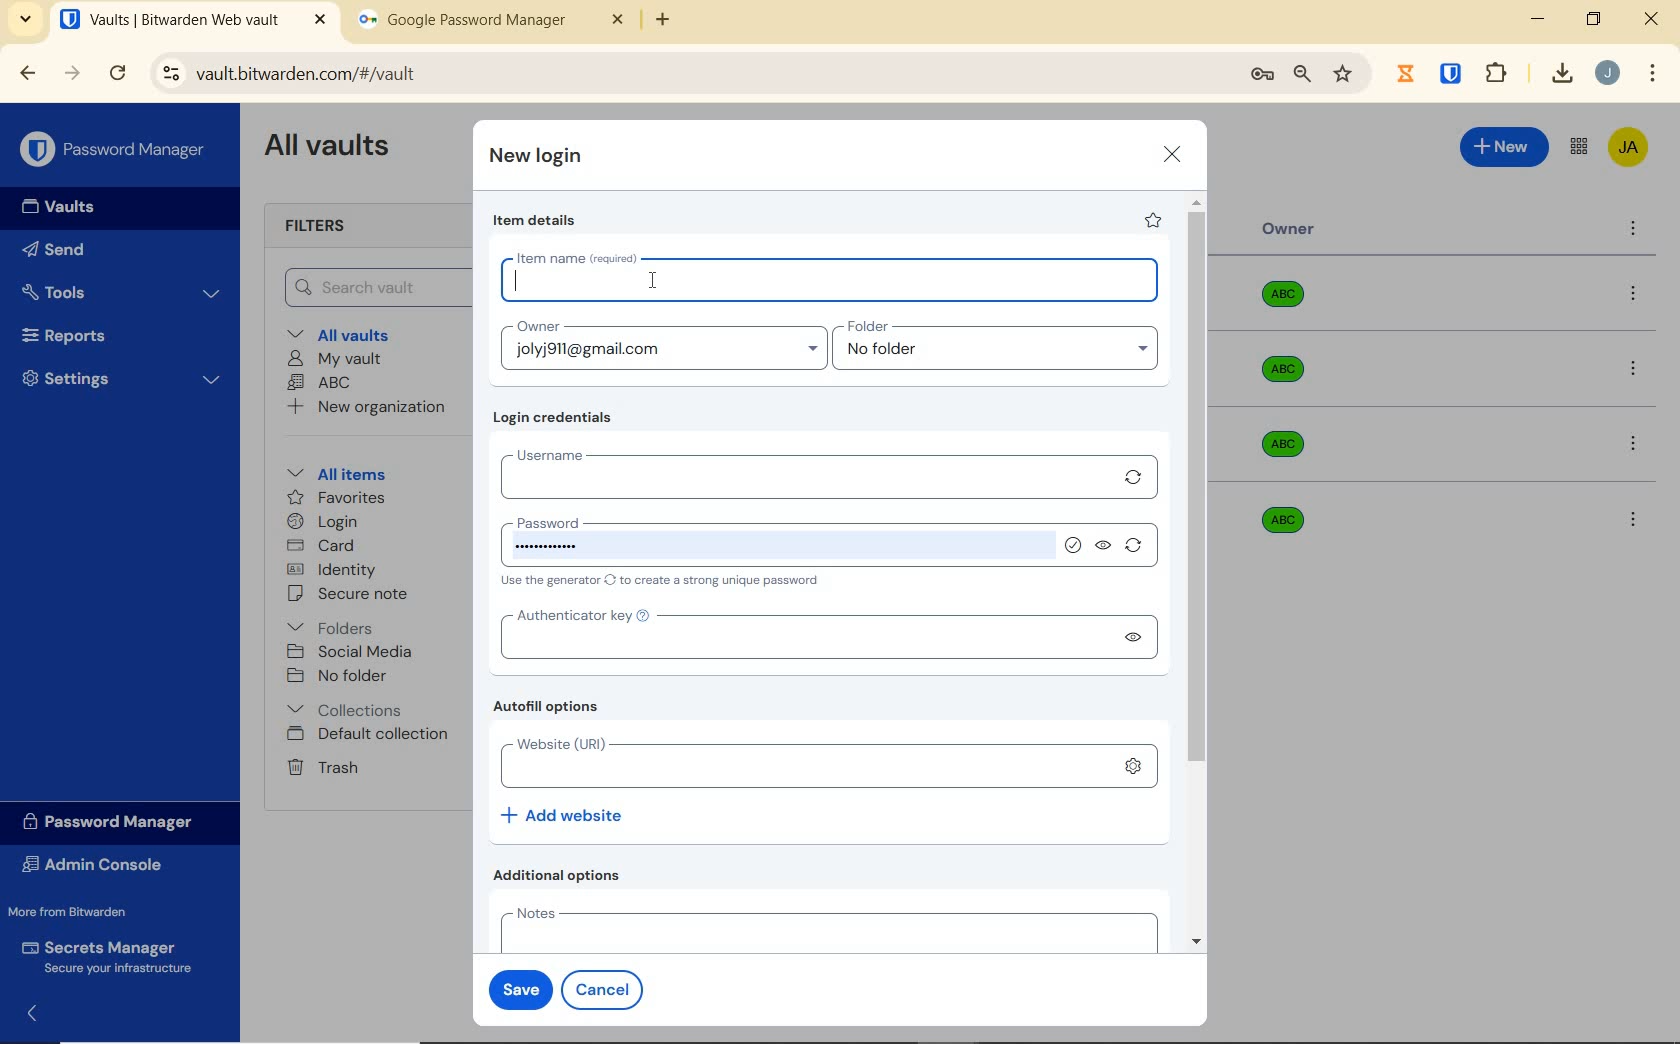 This screenshot has width=1680, height=1044. What do you see at coordinates (1301, 74) in the screenshot?
I see `zoom` at bounding box center [1301, 74].